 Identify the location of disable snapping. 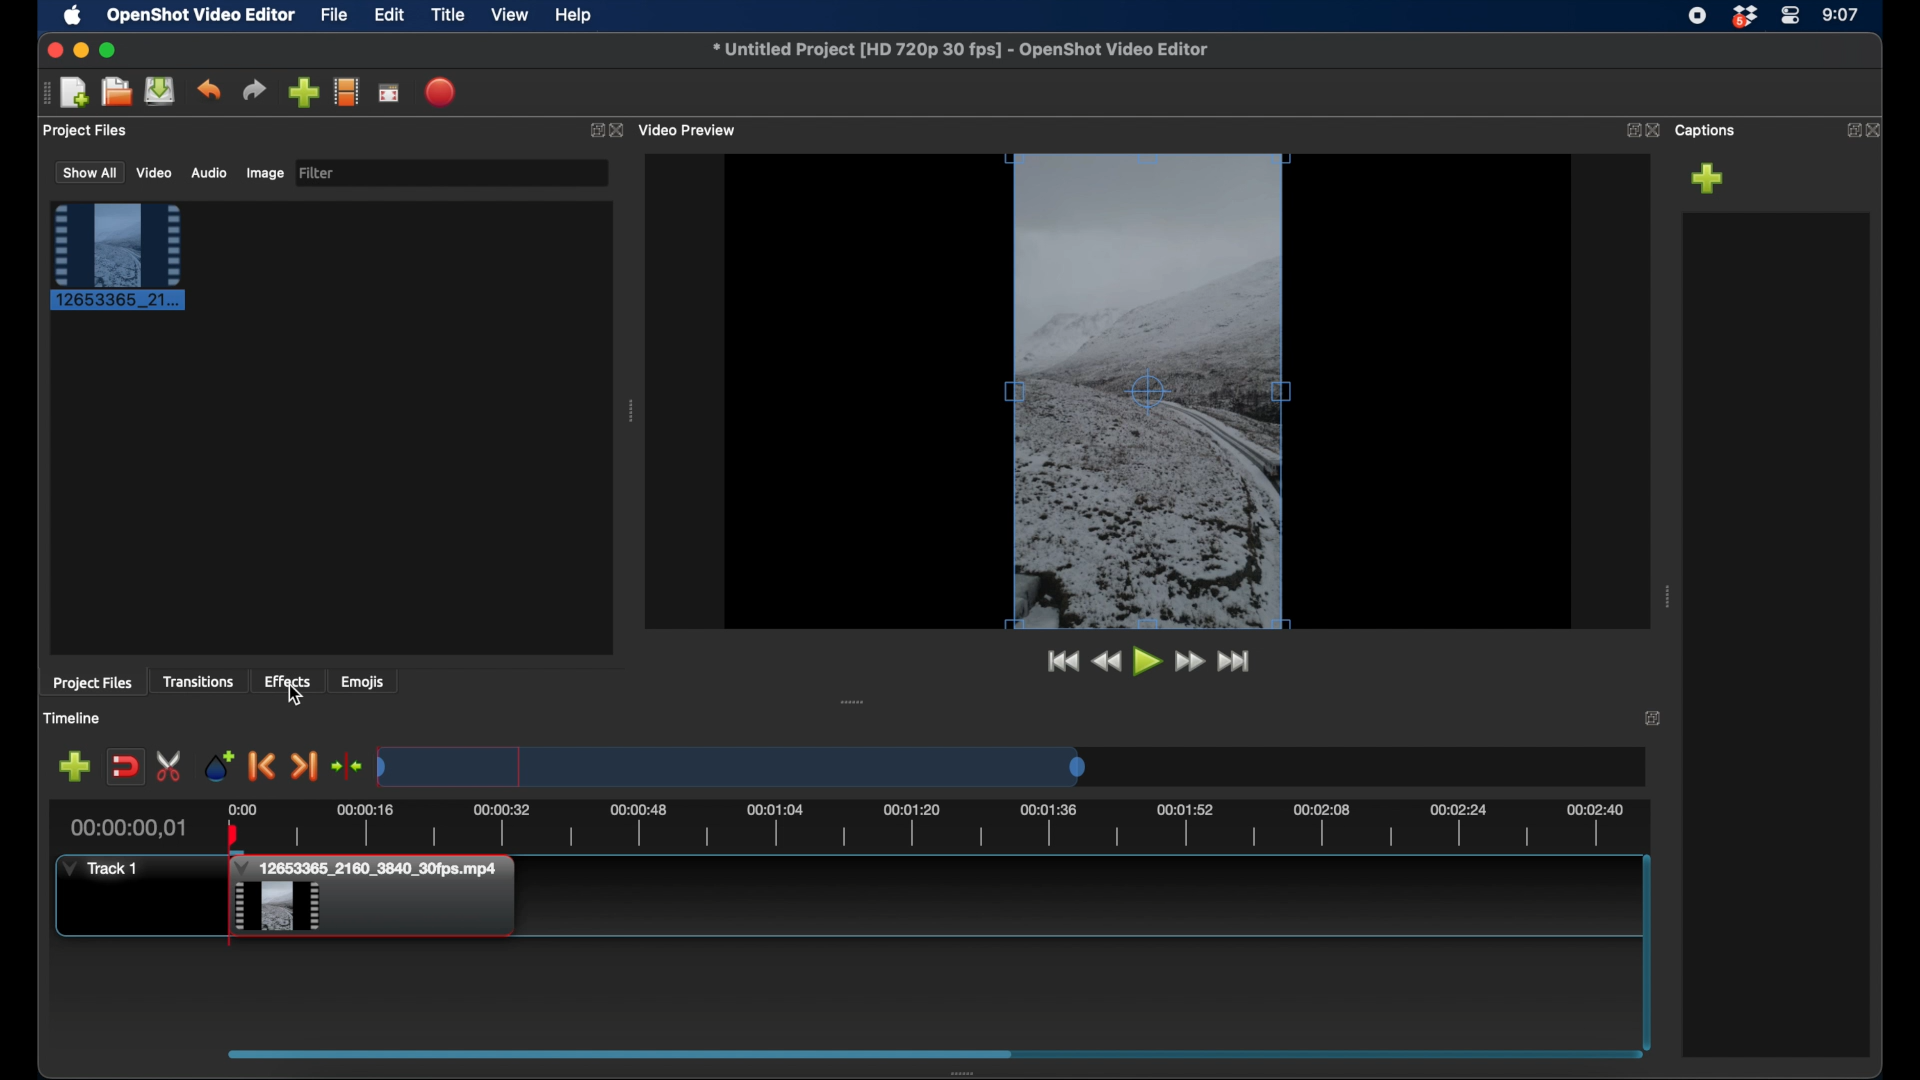
(124, 767).